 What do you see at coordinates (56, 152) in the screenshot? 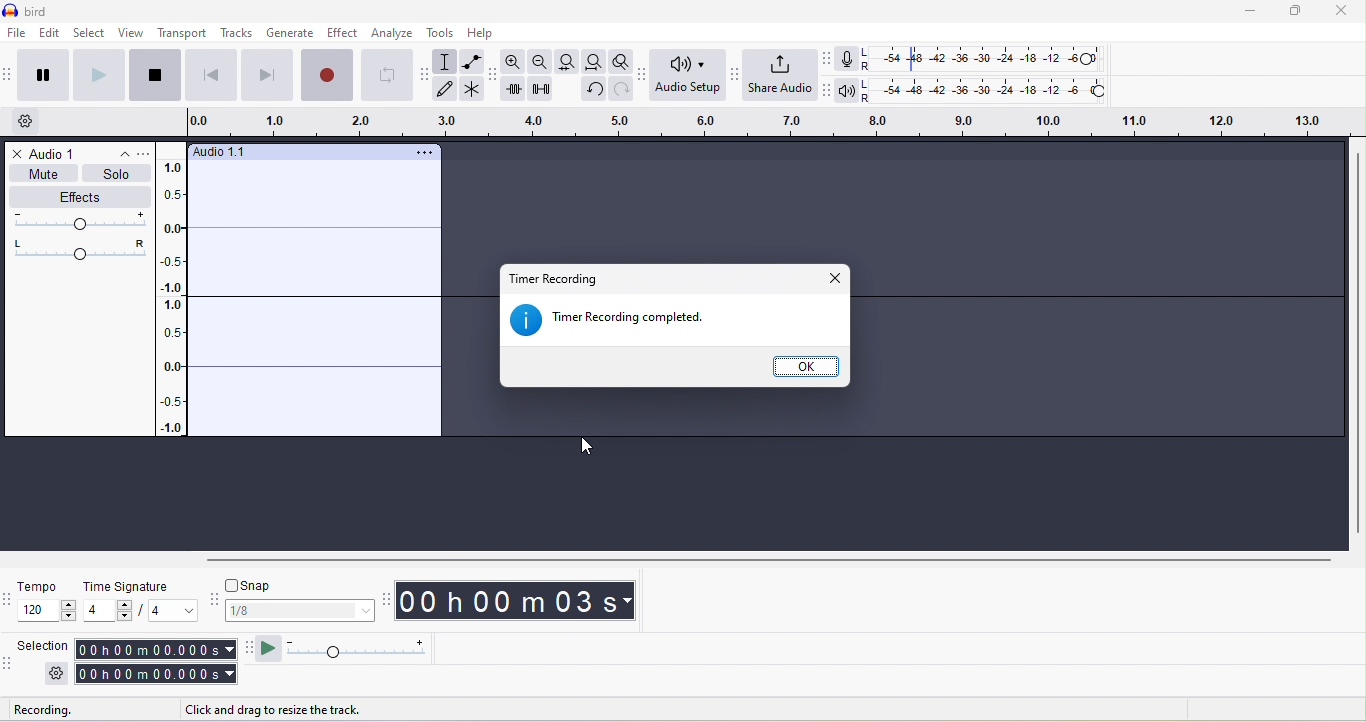
I see `audio 1` at bounding box center [56, 152].